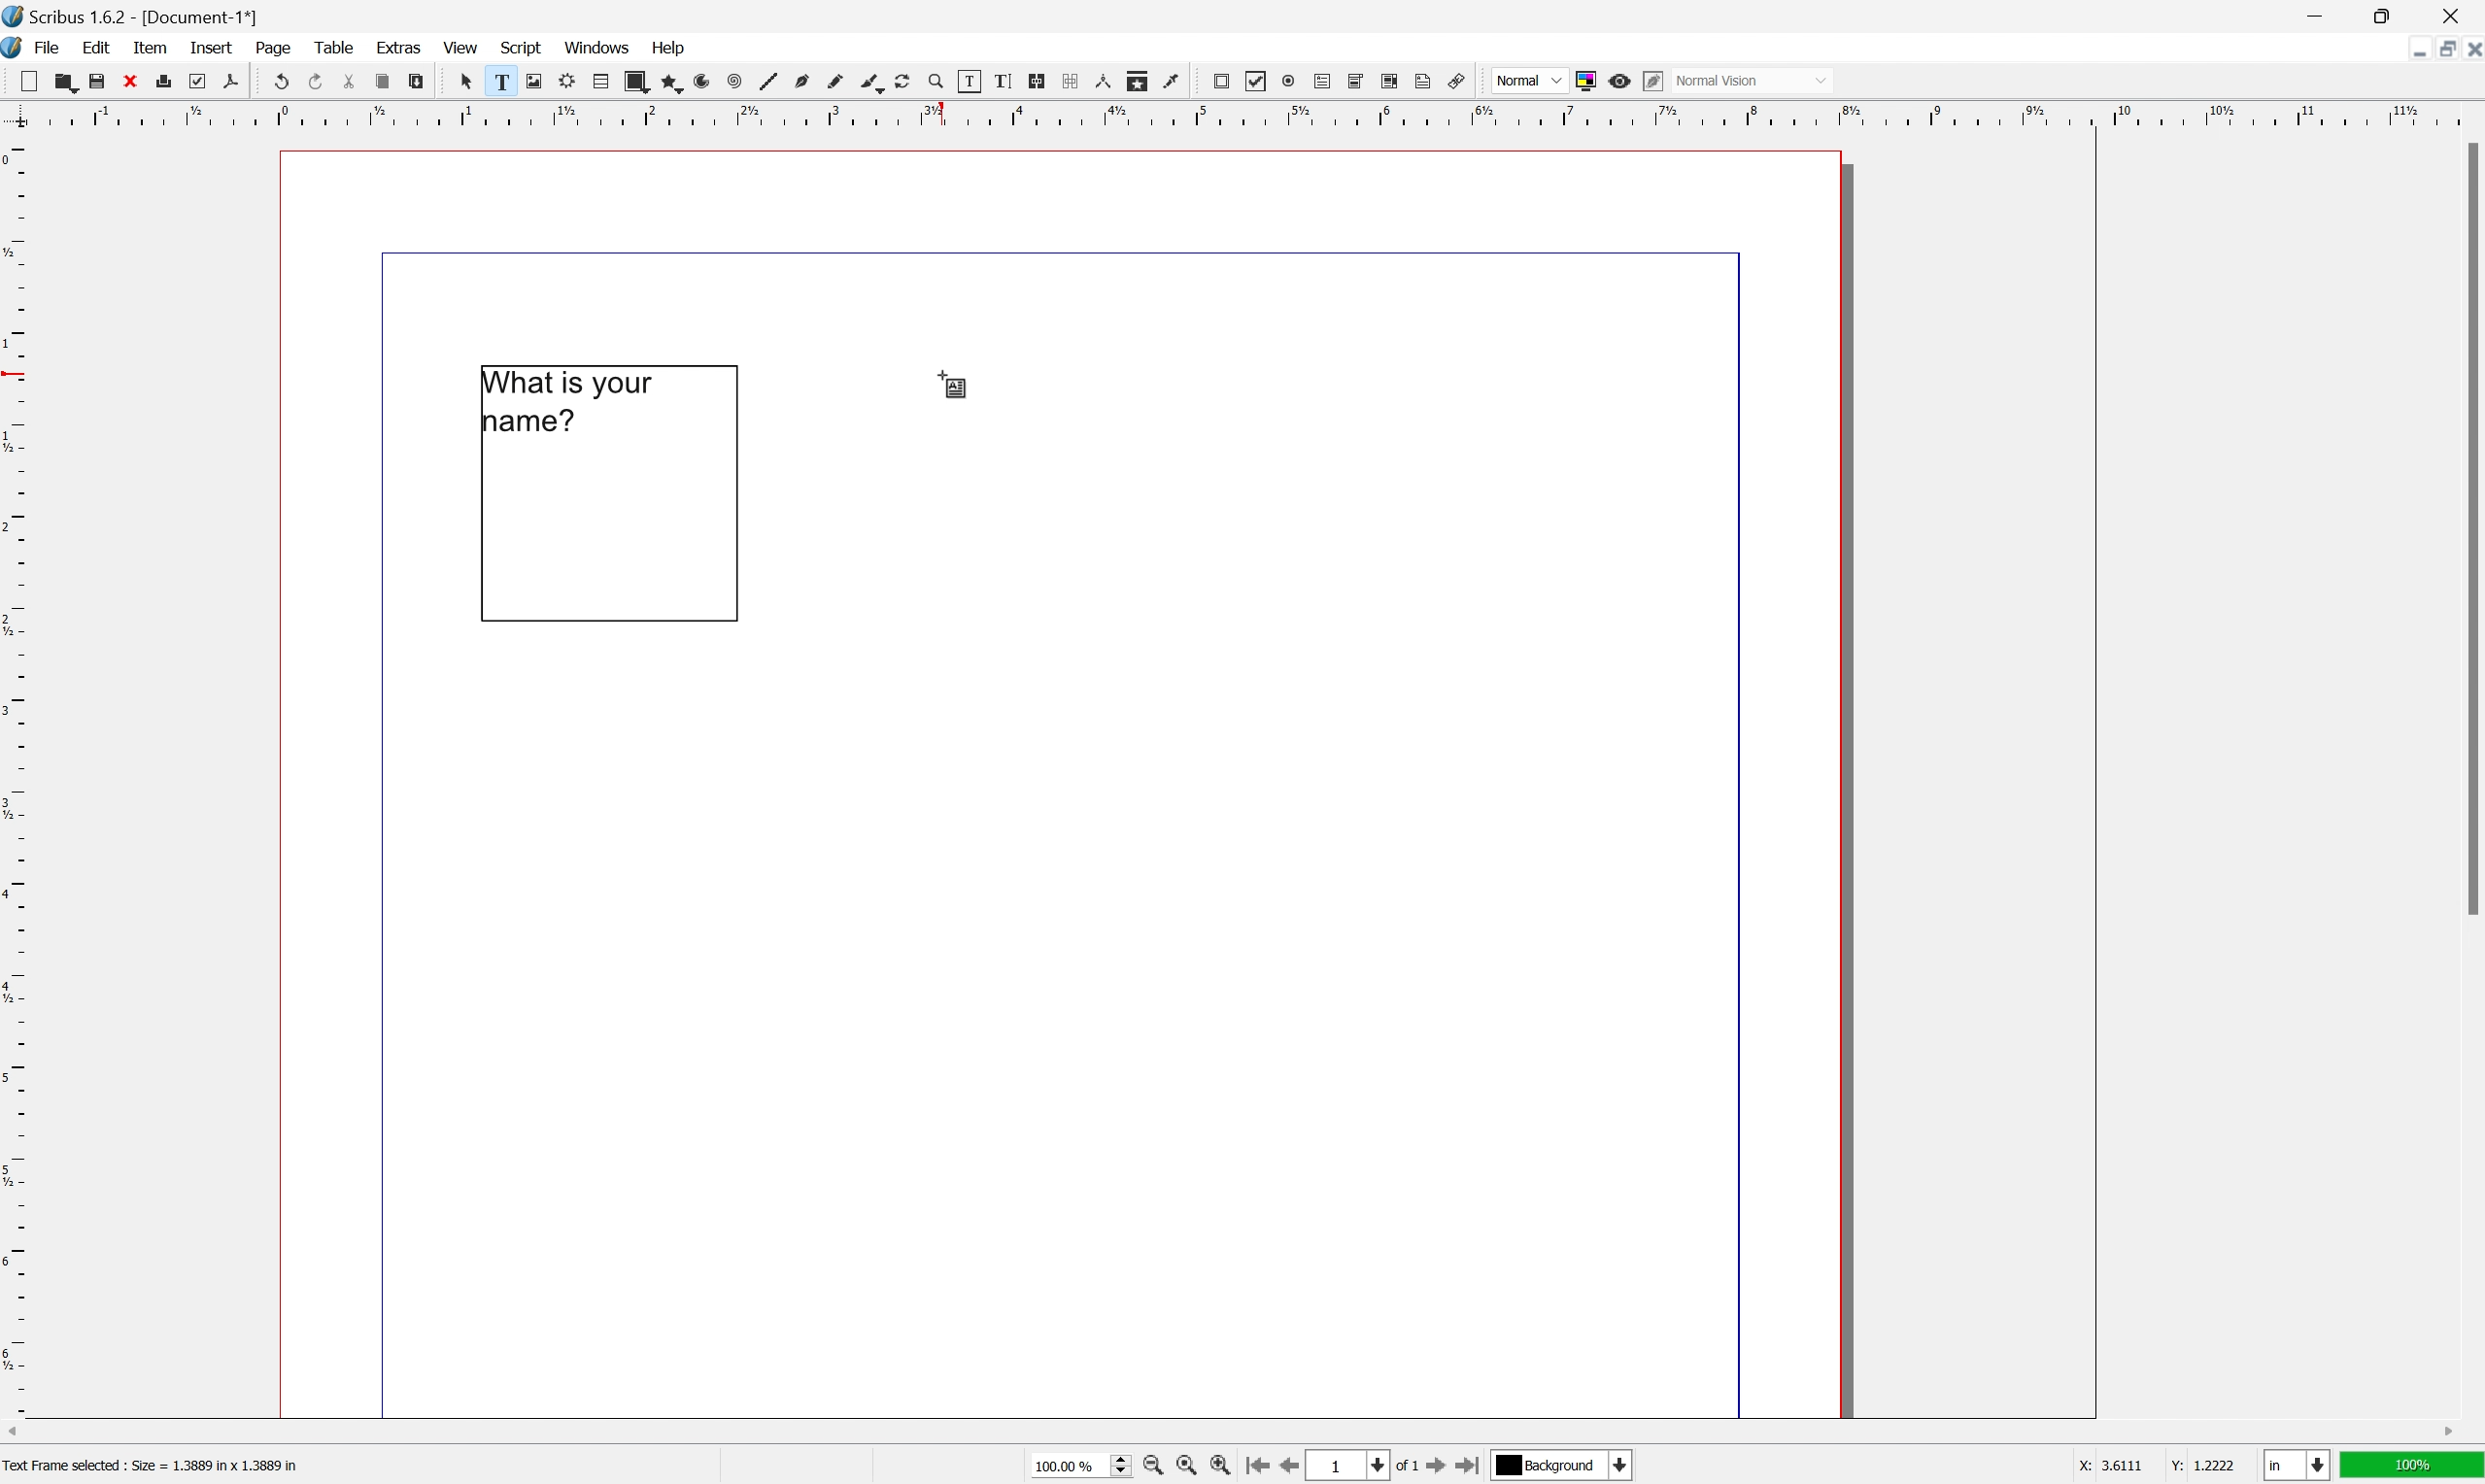 The height and width of the screenshot is (1484, 2485). What do you see at coordinates (601, 81) in the screenshot?
I see `table` at bounding box center [601, 81].